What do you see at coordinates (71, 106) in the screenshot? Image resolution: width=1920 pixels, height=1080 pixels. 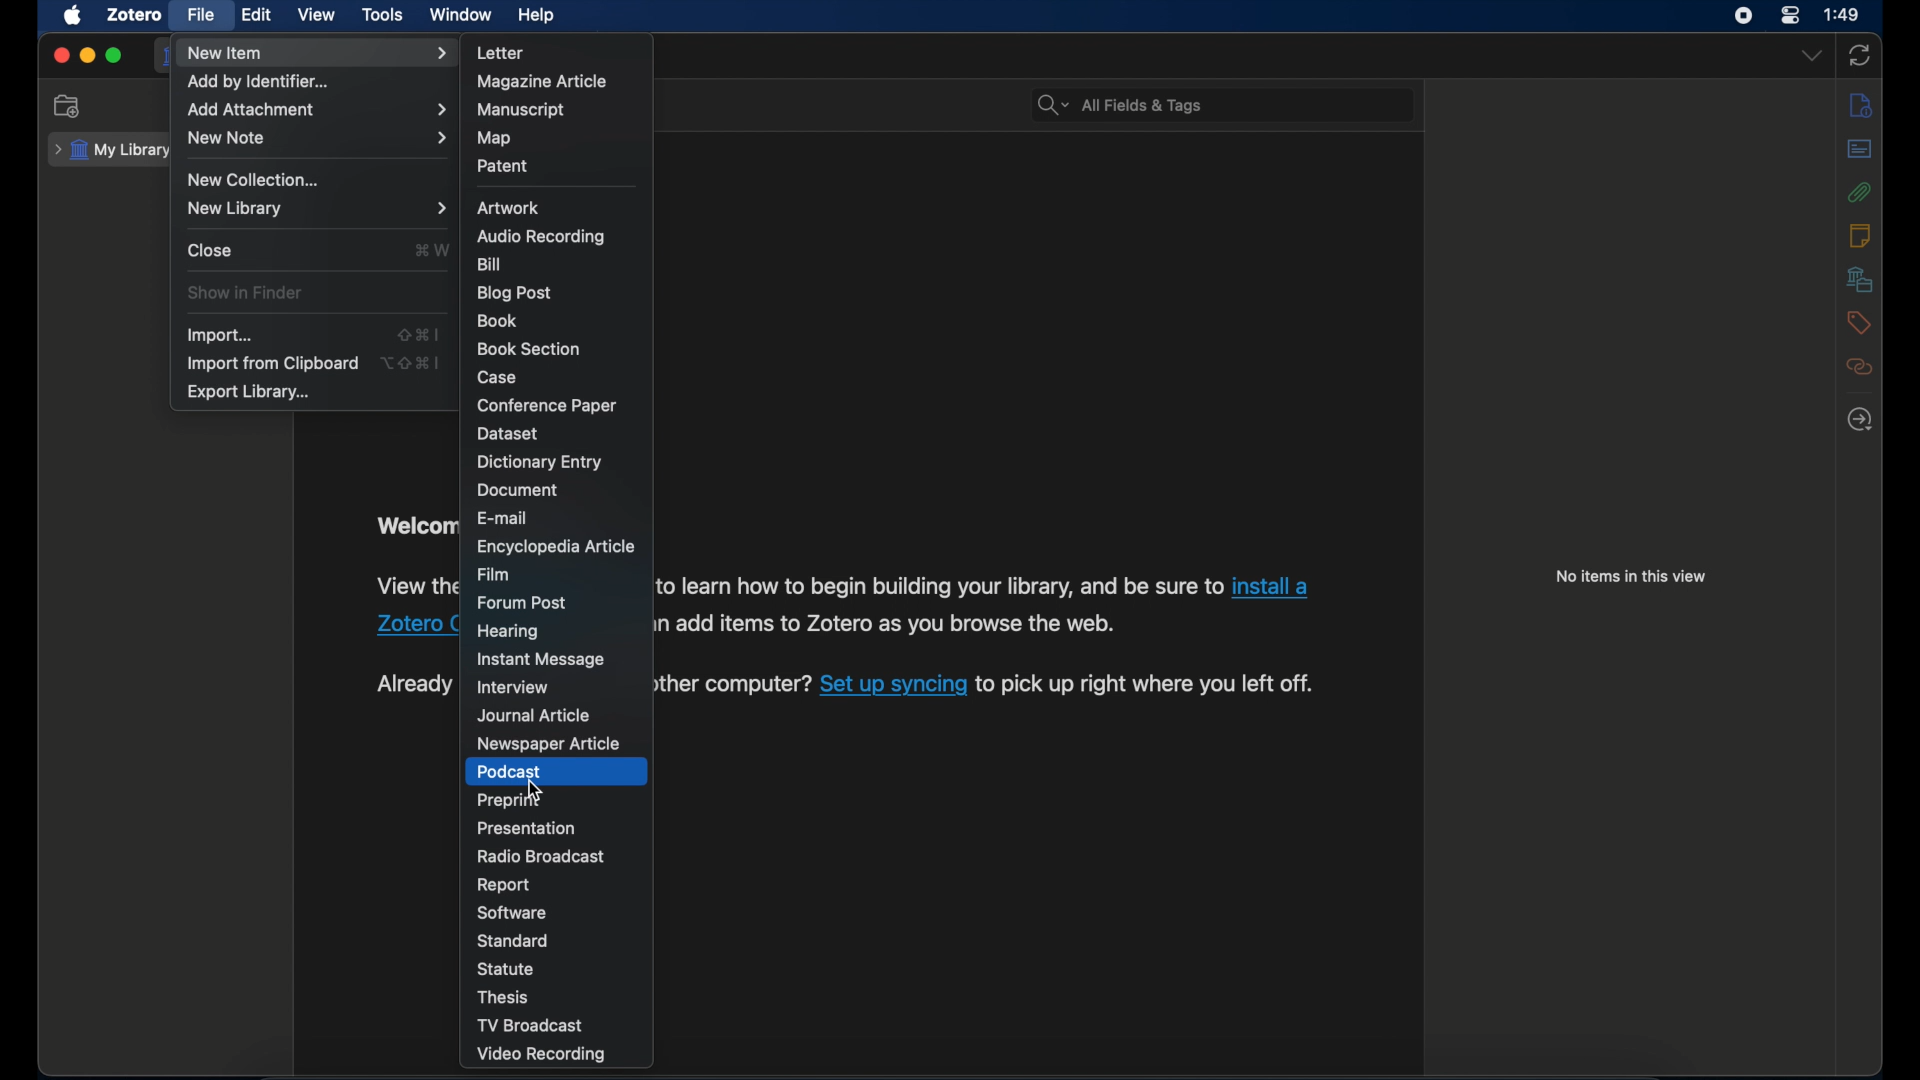 I see `new collection` at bounding box center [71, 106].